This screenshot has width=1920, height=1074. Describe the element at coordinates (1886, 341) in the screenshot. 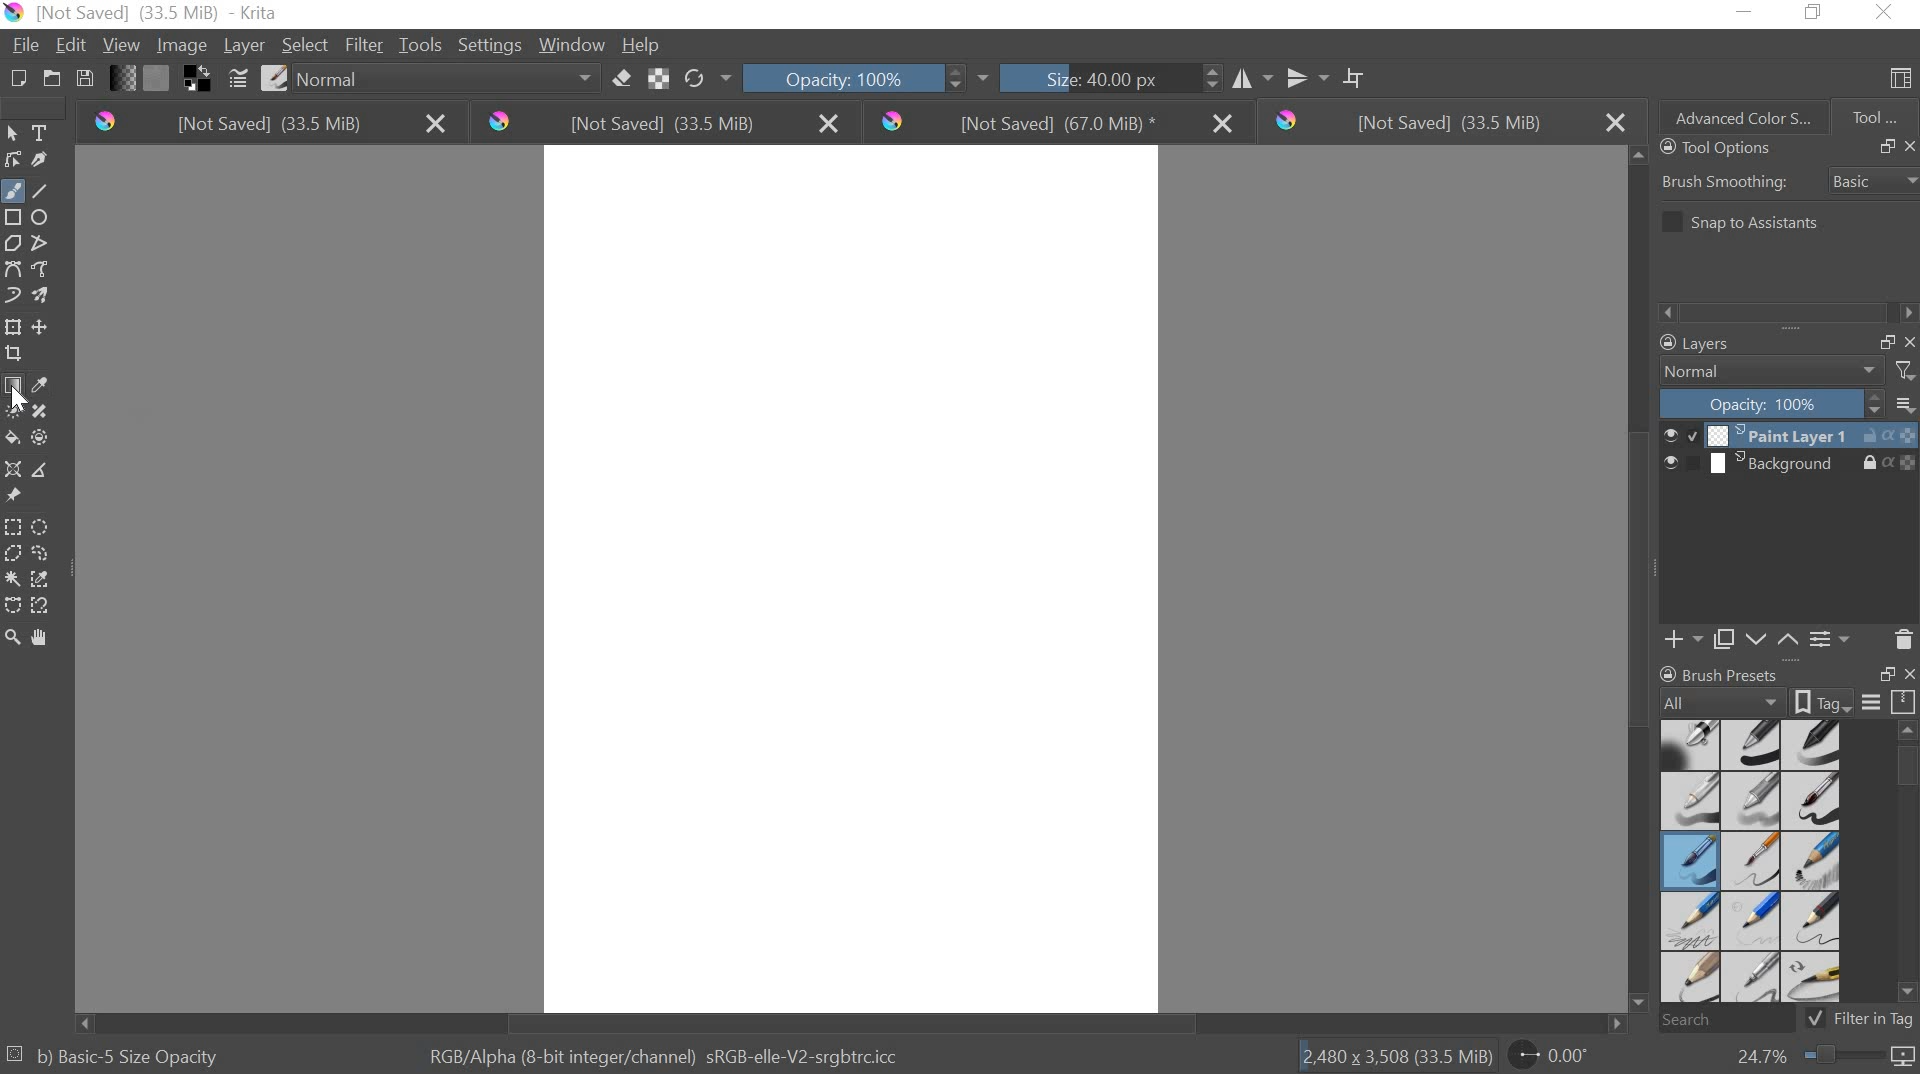

I see `RESTORE DOWN` at that location.